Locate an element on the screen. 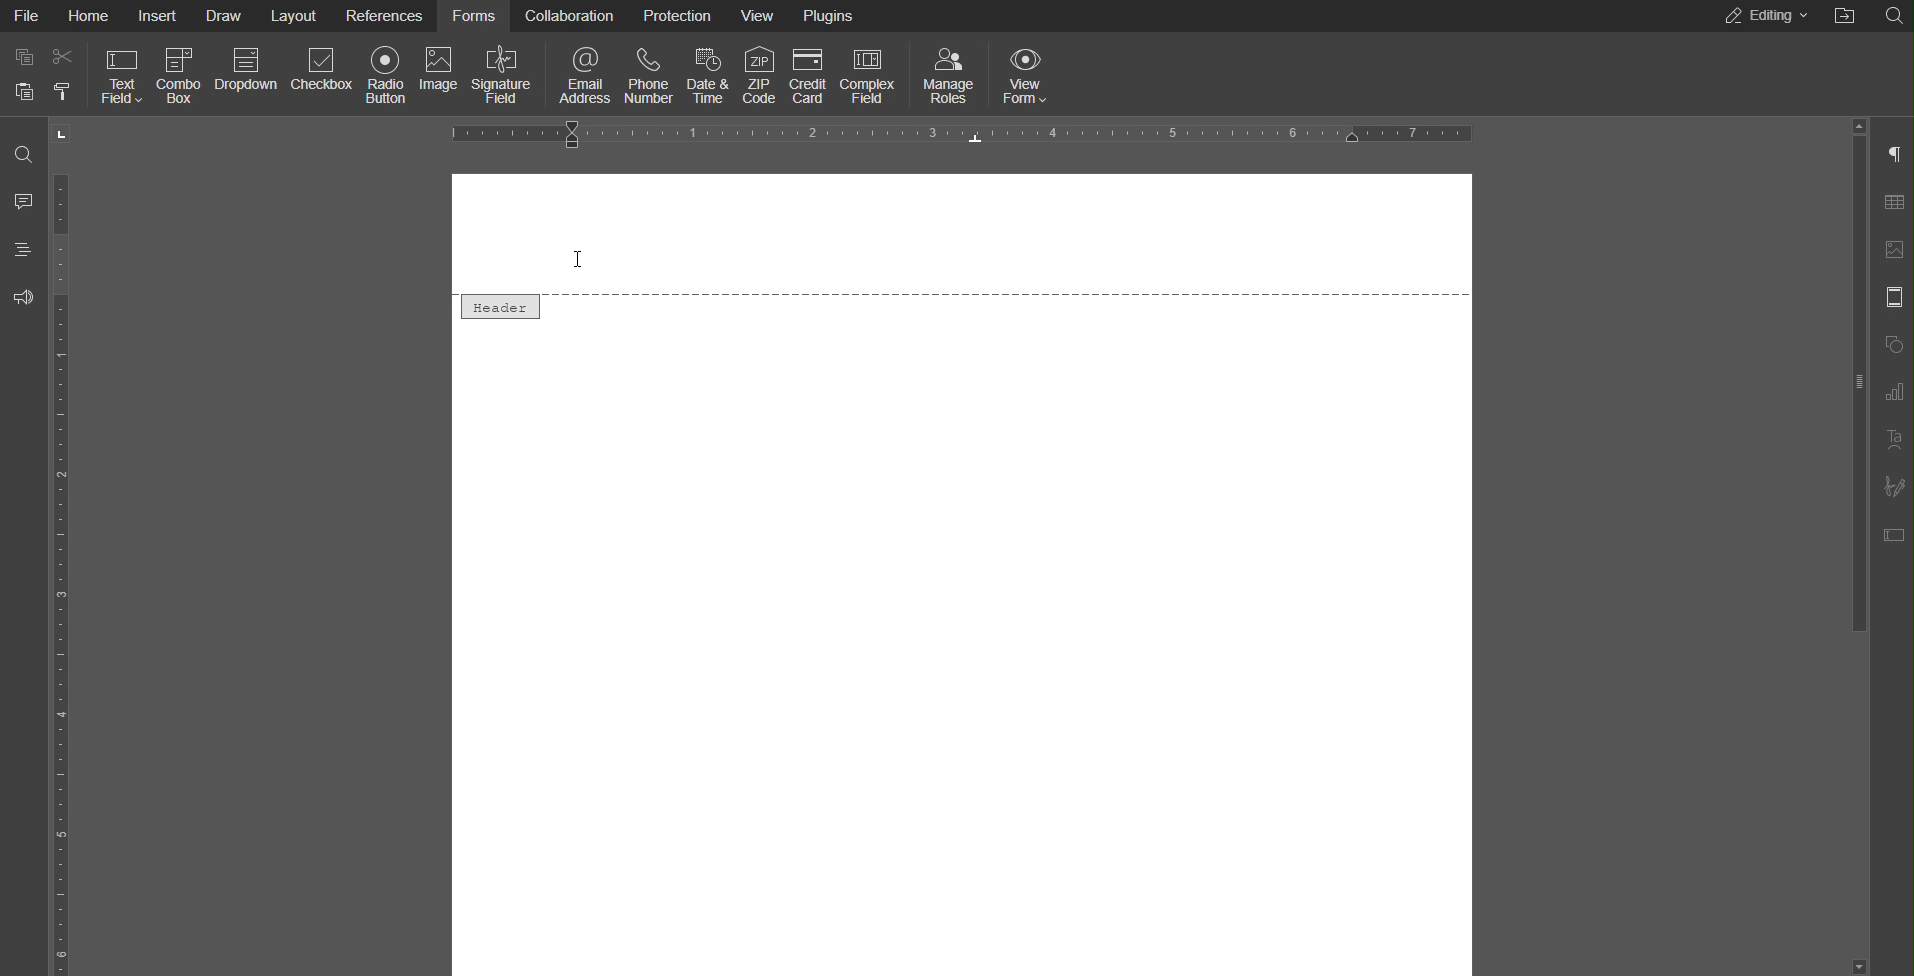 This screenshot has height=976, width=1914. cursor is located at coordinates (572, 260).